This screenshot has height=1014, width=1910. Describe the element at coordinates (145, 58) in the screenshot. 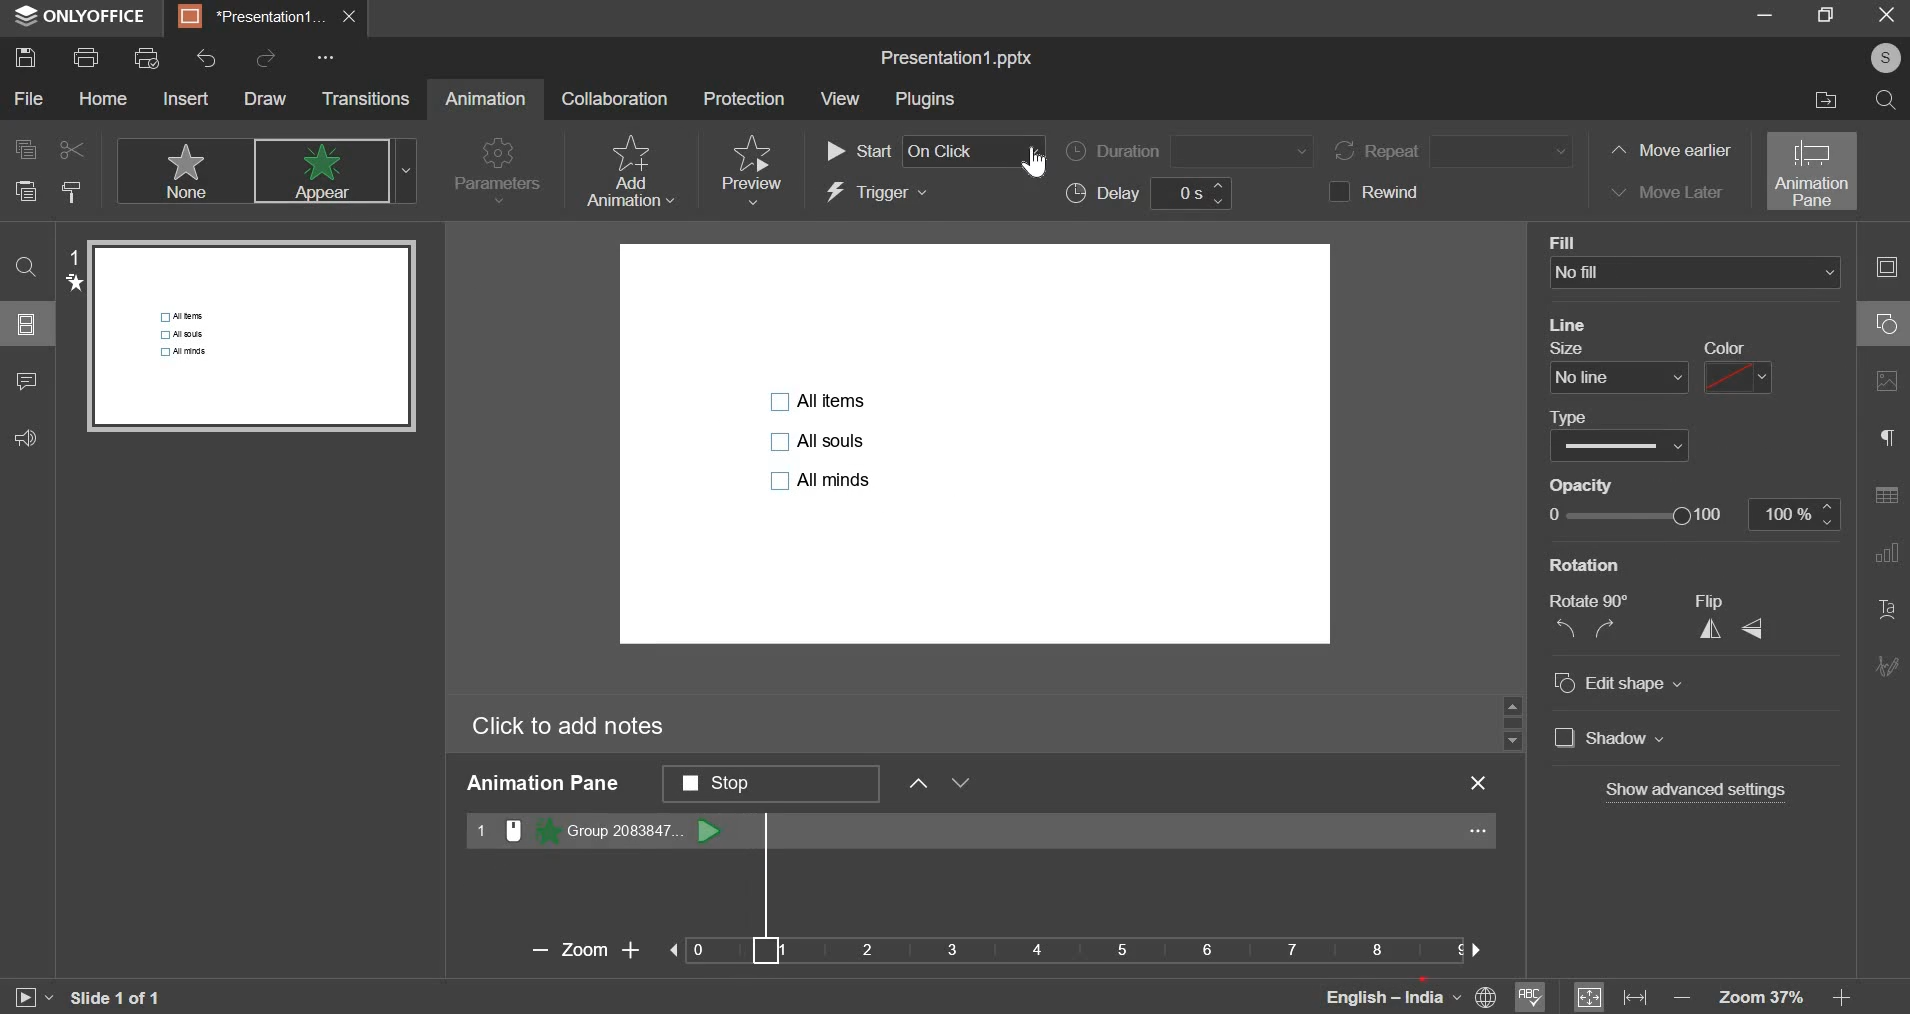

I see `print preview` at that location.